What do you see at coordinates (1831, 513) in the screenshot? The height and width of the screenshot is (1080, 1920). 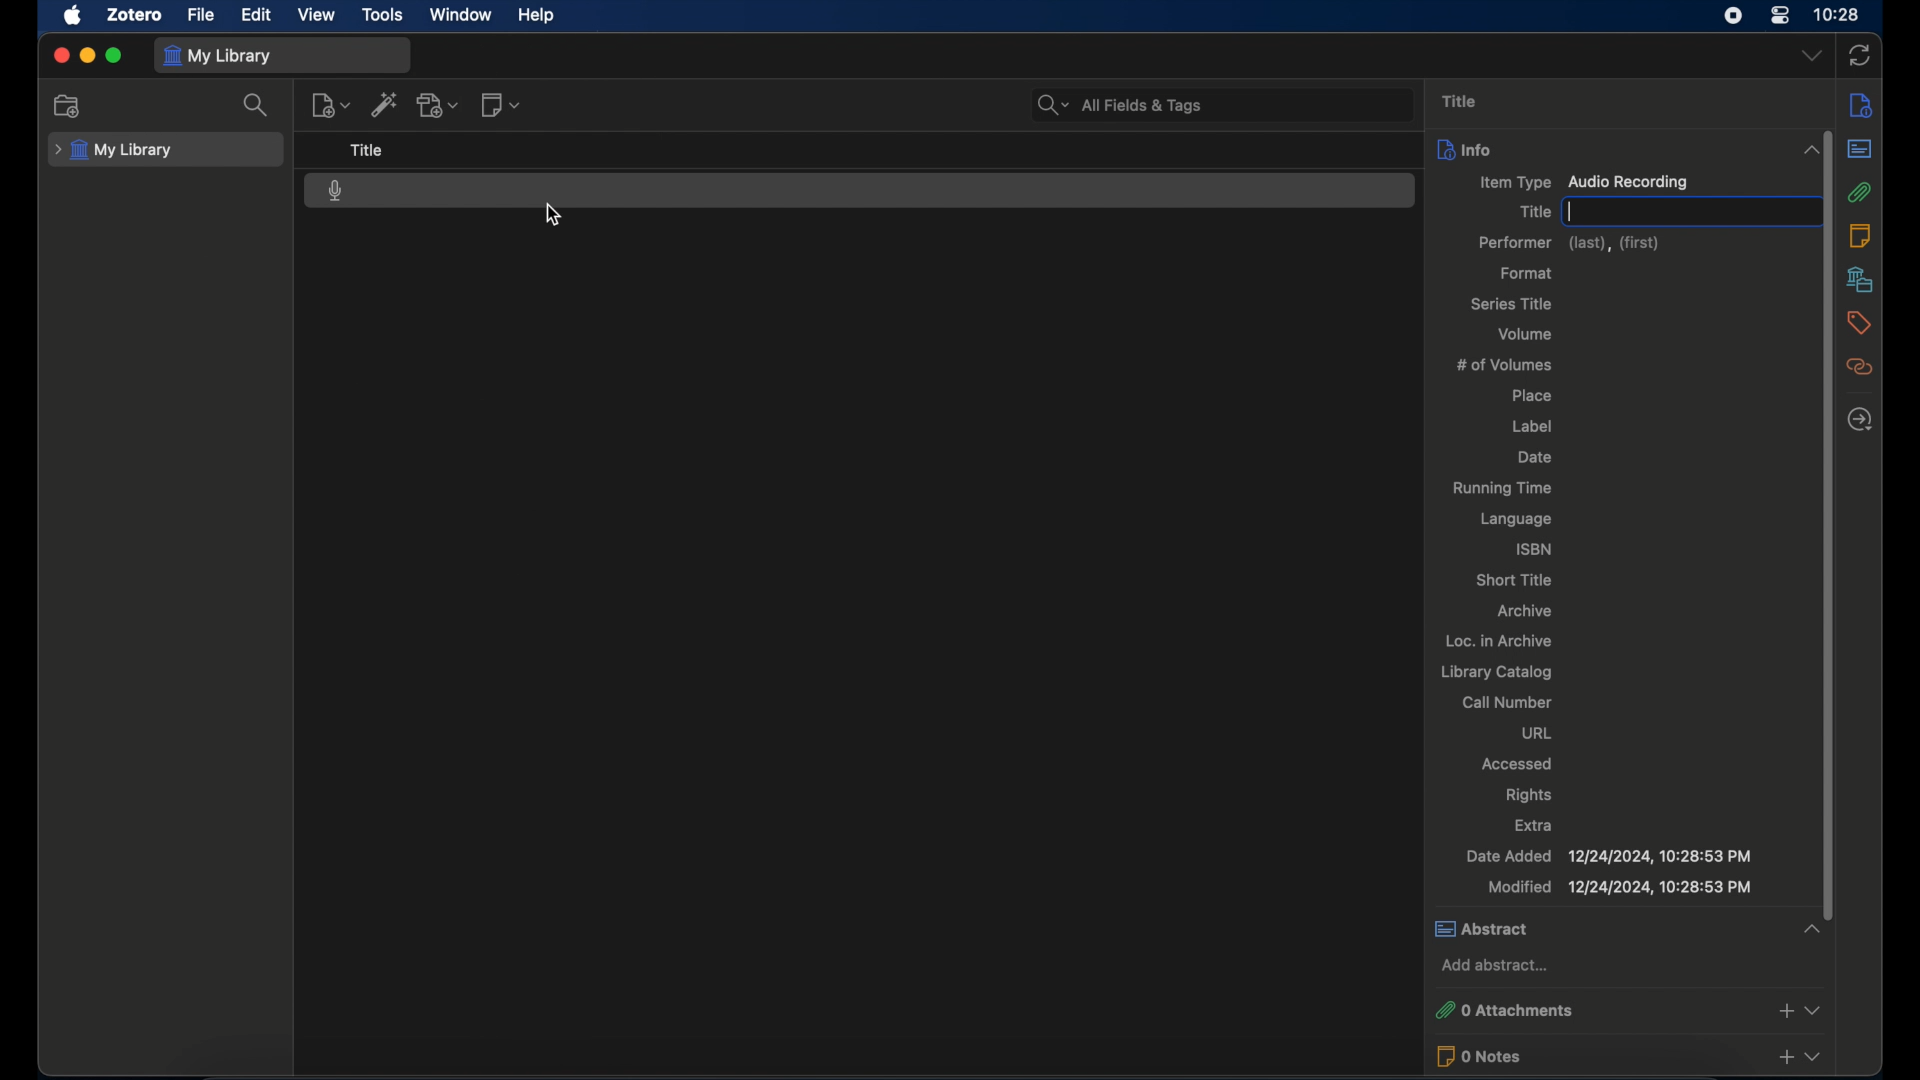 I see `scroll box` at bounding box center [1831, 513].